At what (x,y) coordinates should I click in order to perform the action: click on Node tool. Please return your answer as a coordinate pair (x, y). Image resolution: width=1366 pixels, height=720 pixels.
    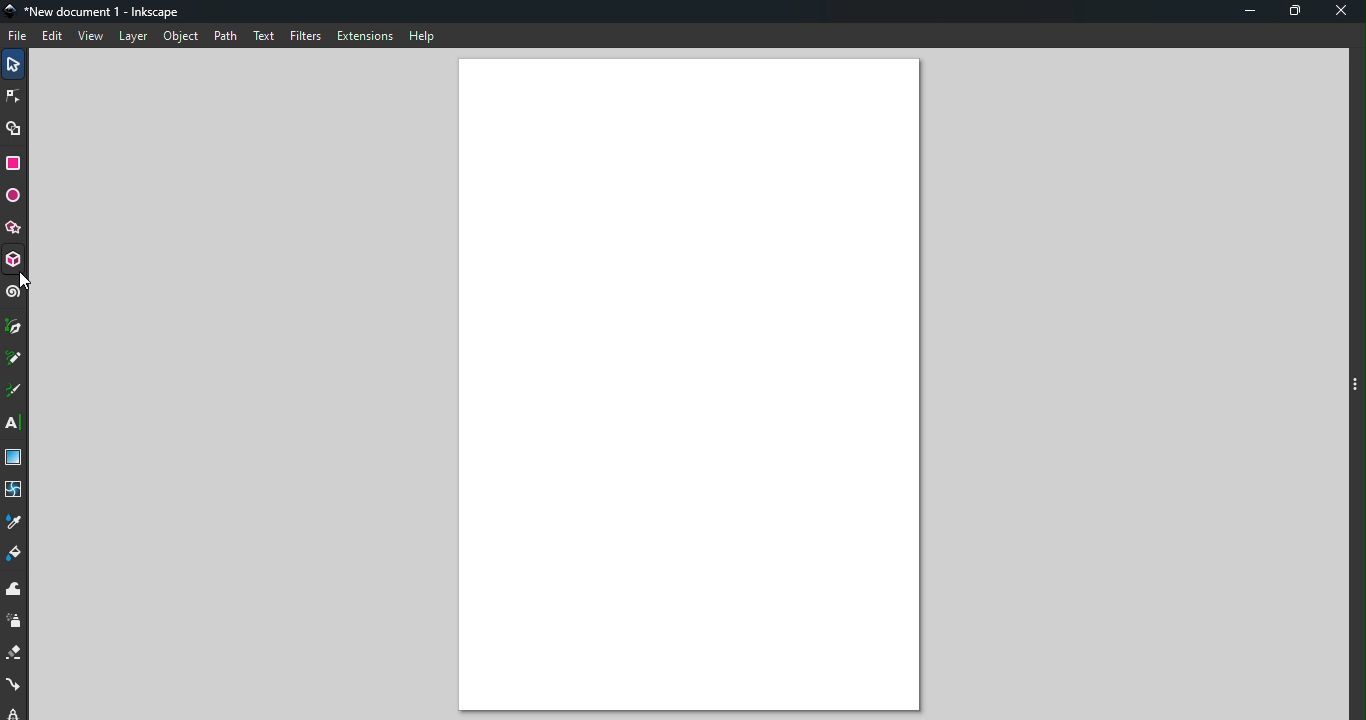
    Looking at the image, I should click on (14, 98).